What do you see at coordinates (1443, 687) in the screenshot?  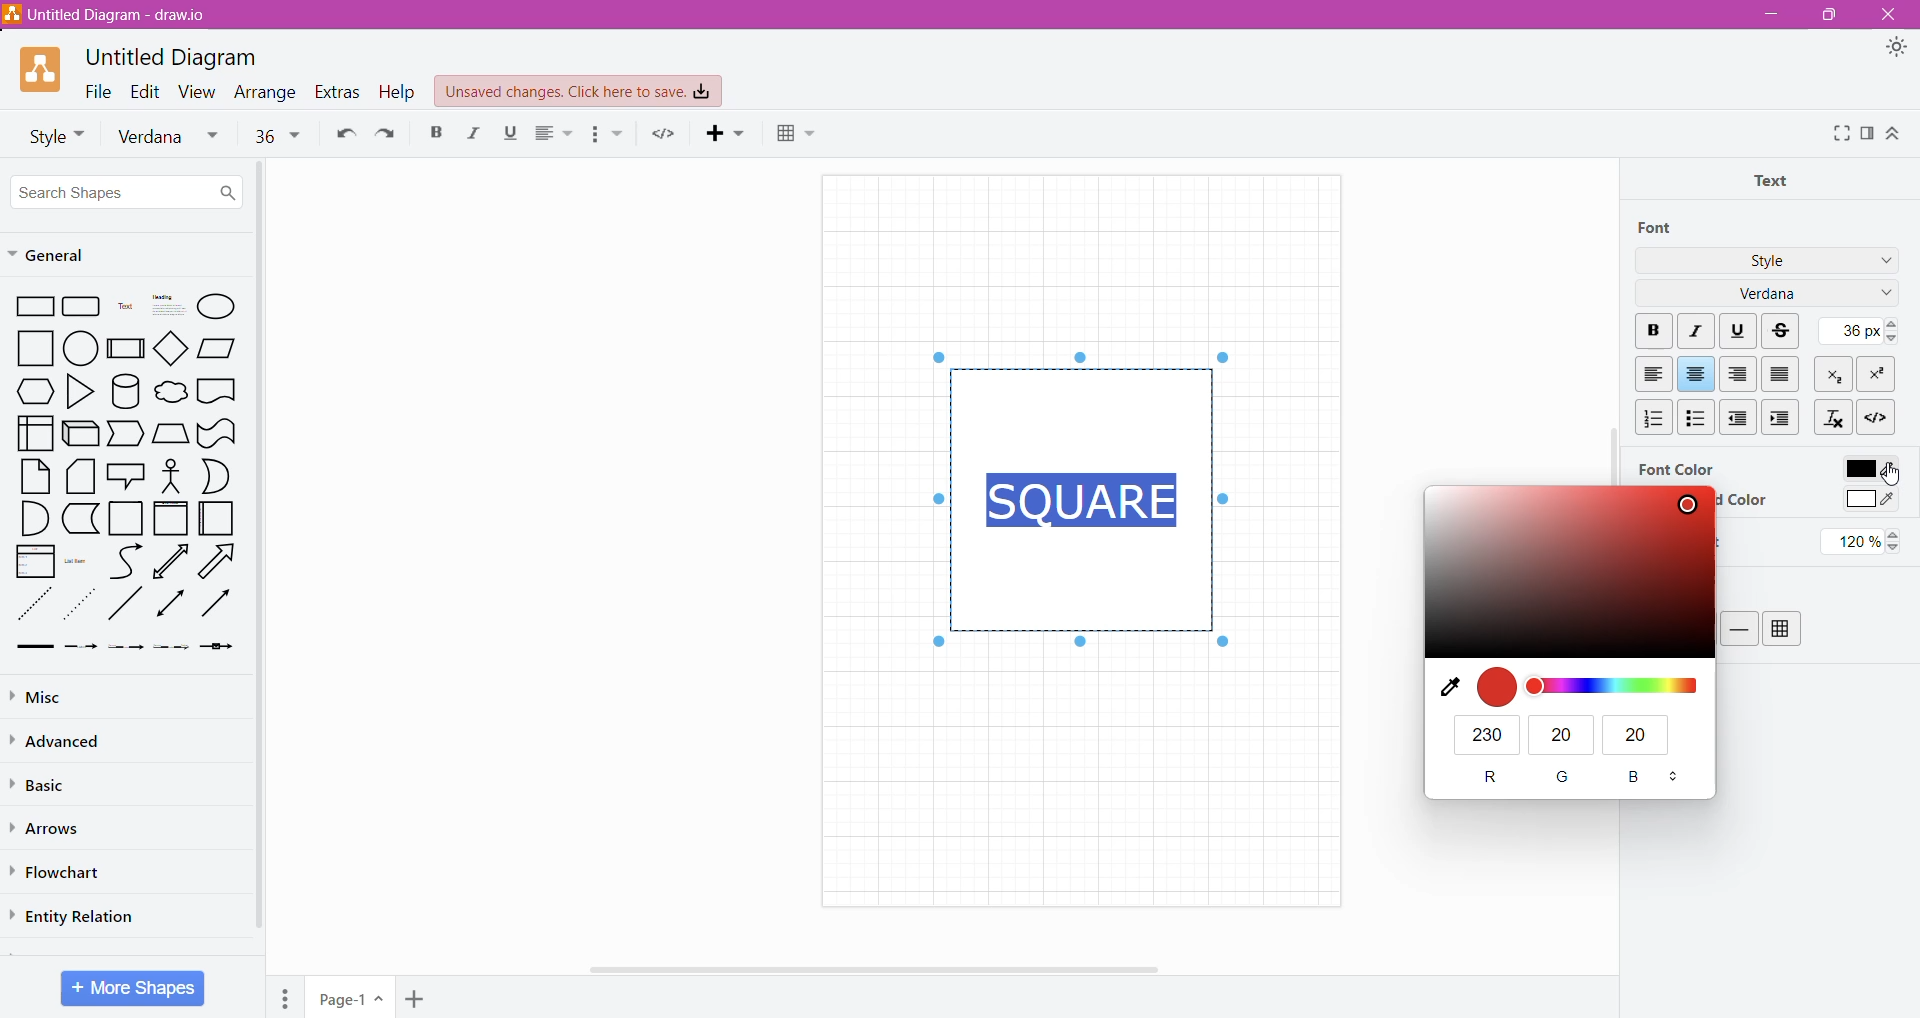 I see `dropper` at bounding box center [1443, 687].